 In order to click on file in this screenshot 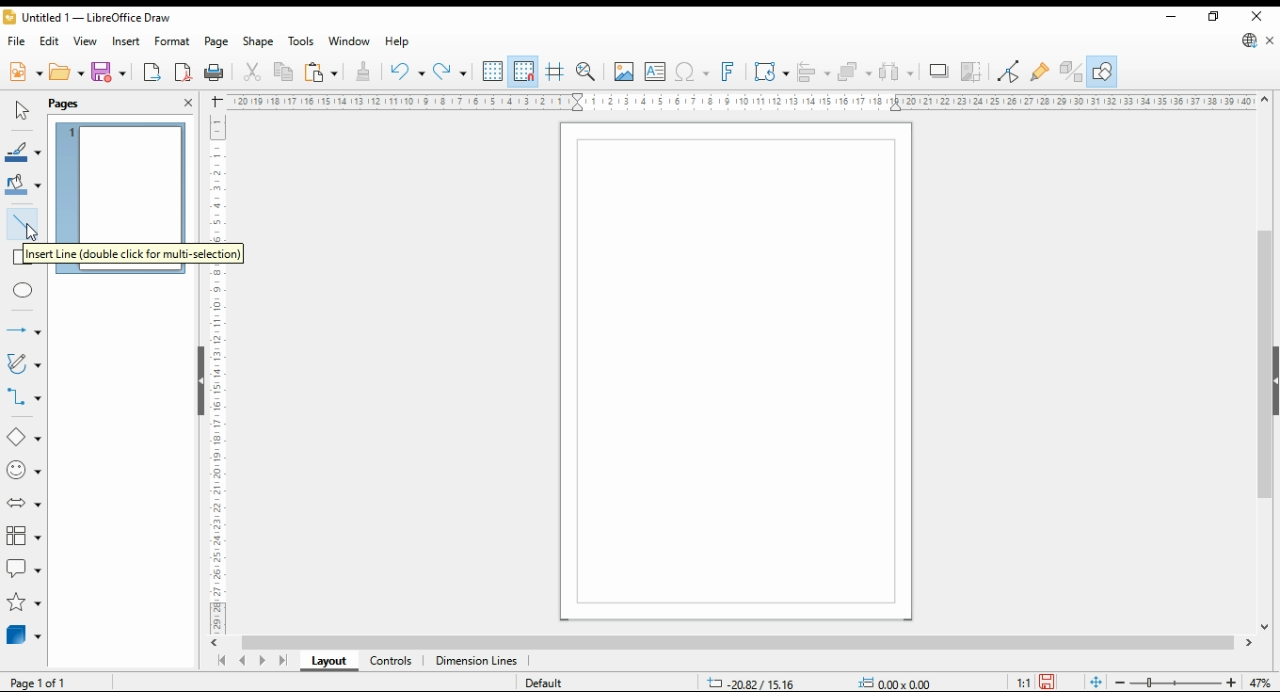, I will do `click(17, 42)`.